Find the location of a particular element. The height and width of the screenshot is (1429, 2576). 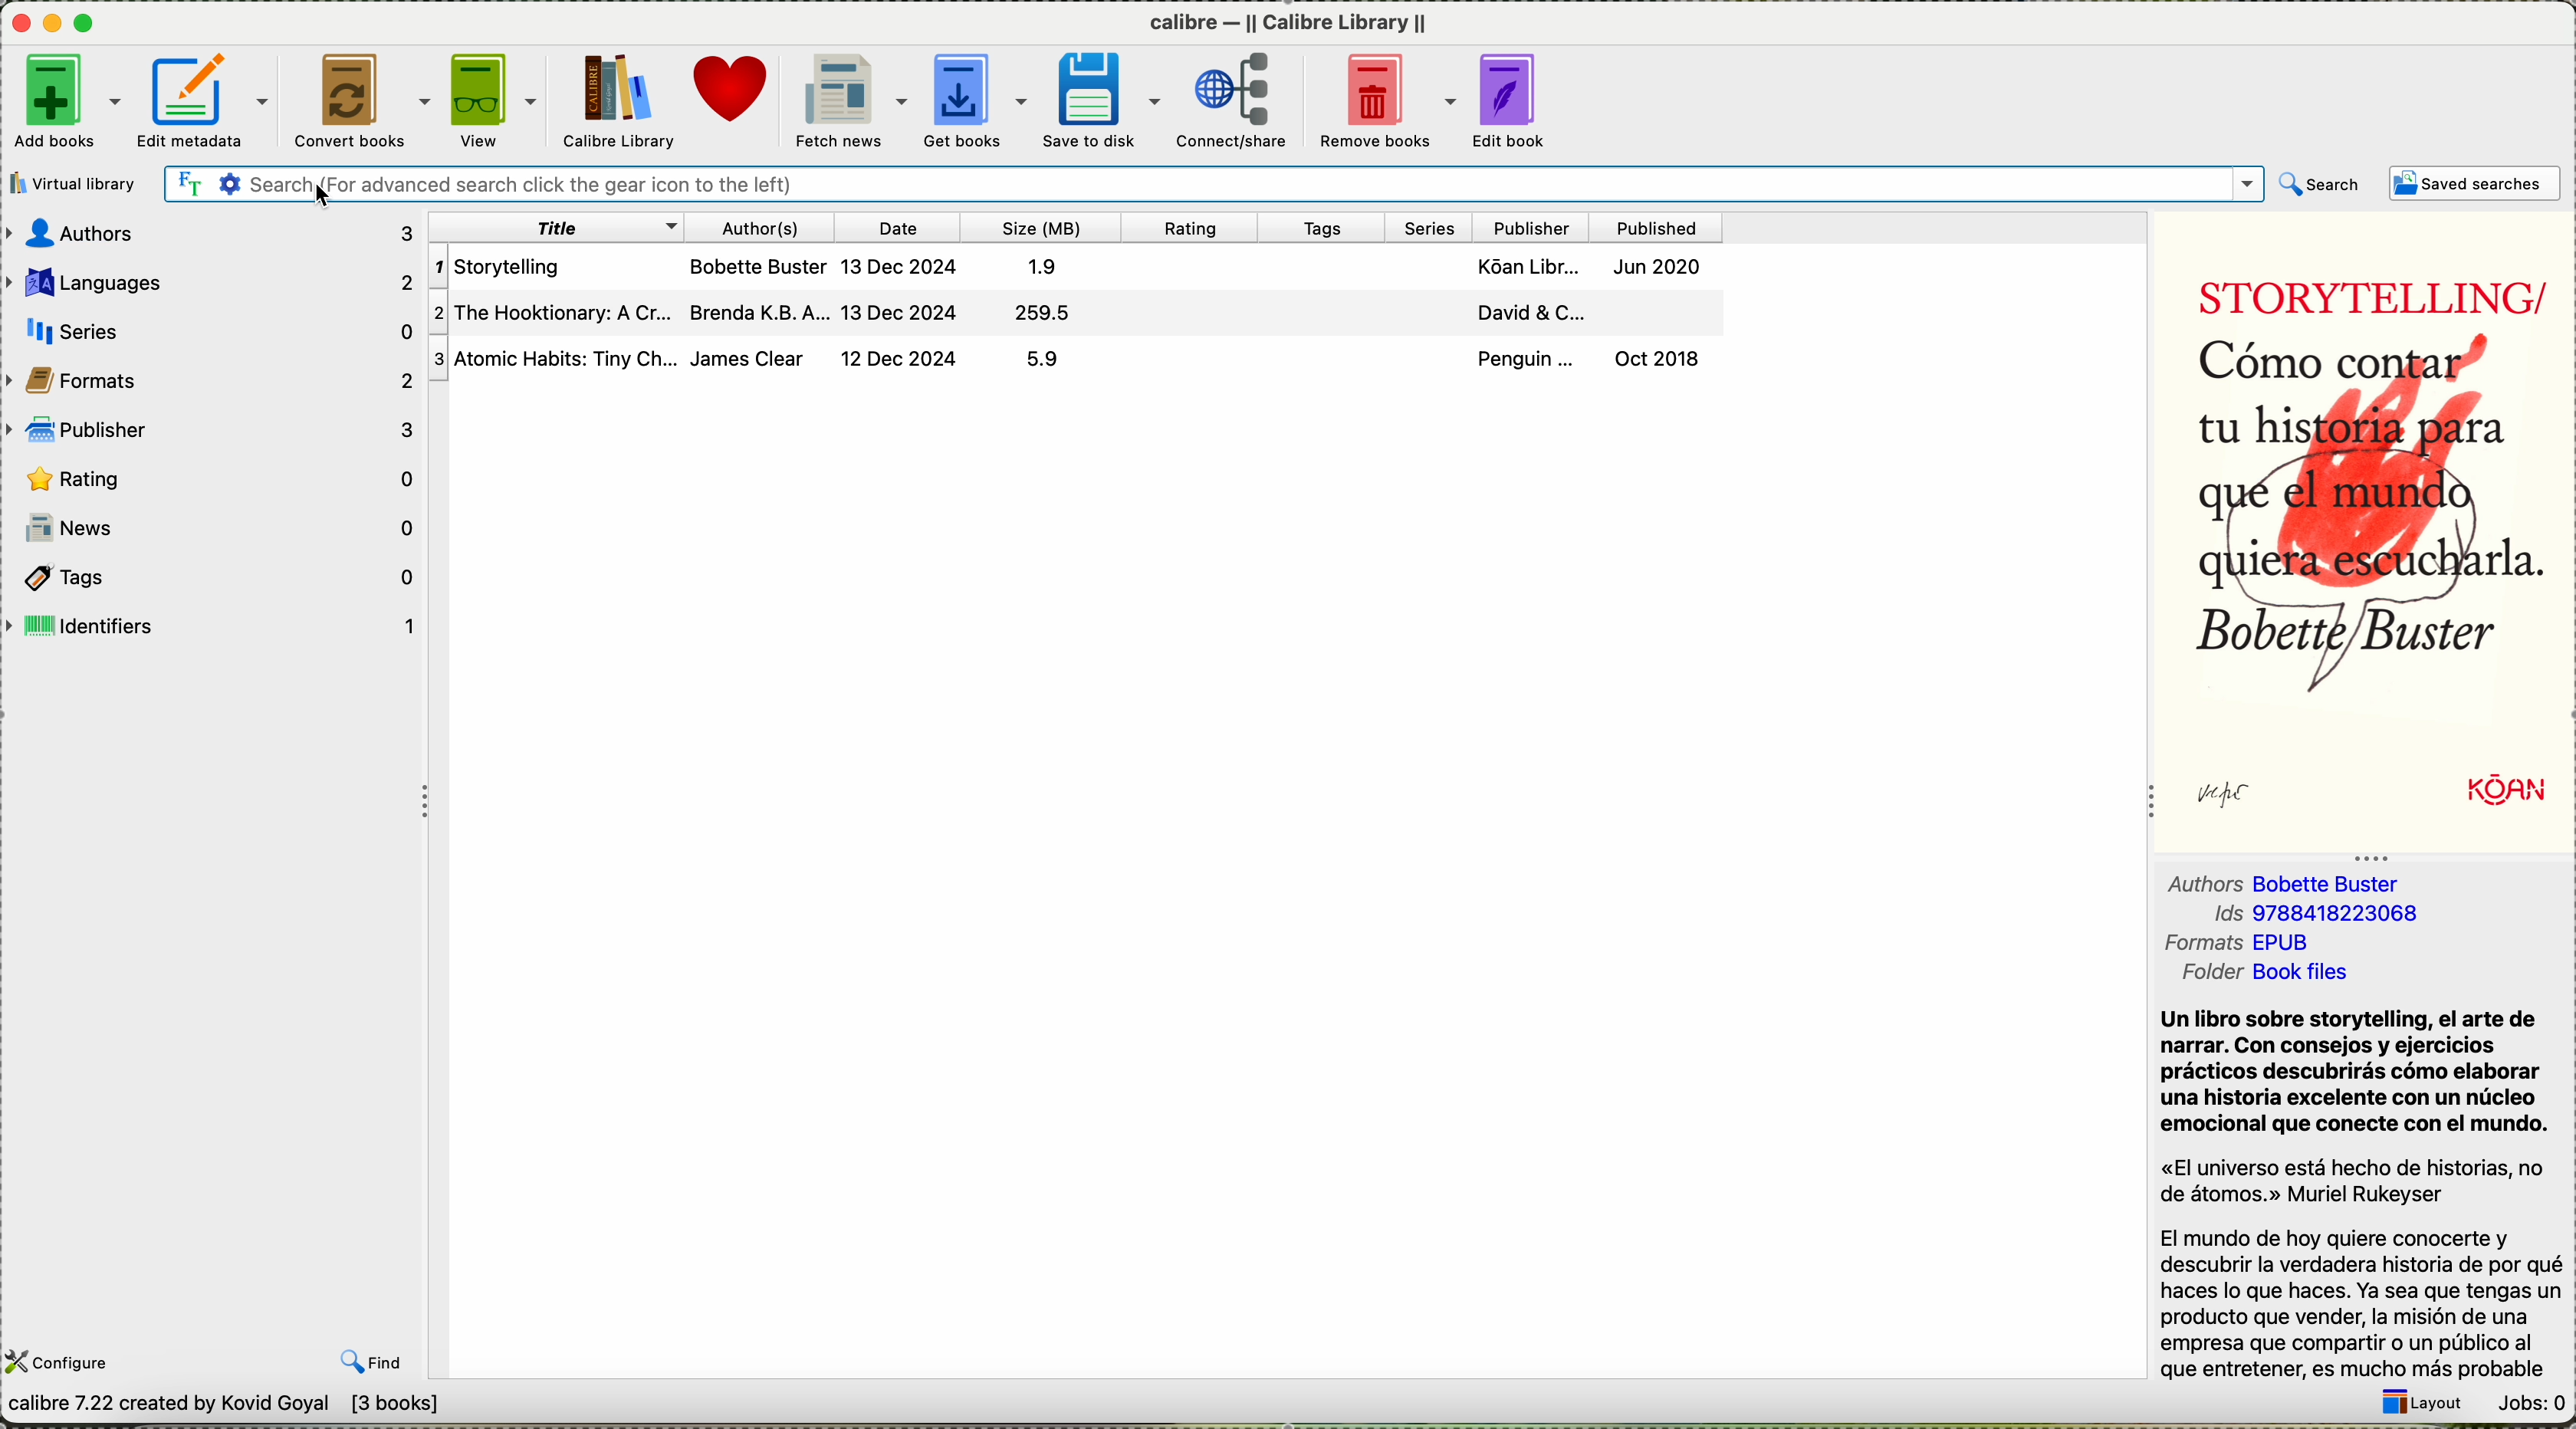

get books is located at coordinates (975, 97).